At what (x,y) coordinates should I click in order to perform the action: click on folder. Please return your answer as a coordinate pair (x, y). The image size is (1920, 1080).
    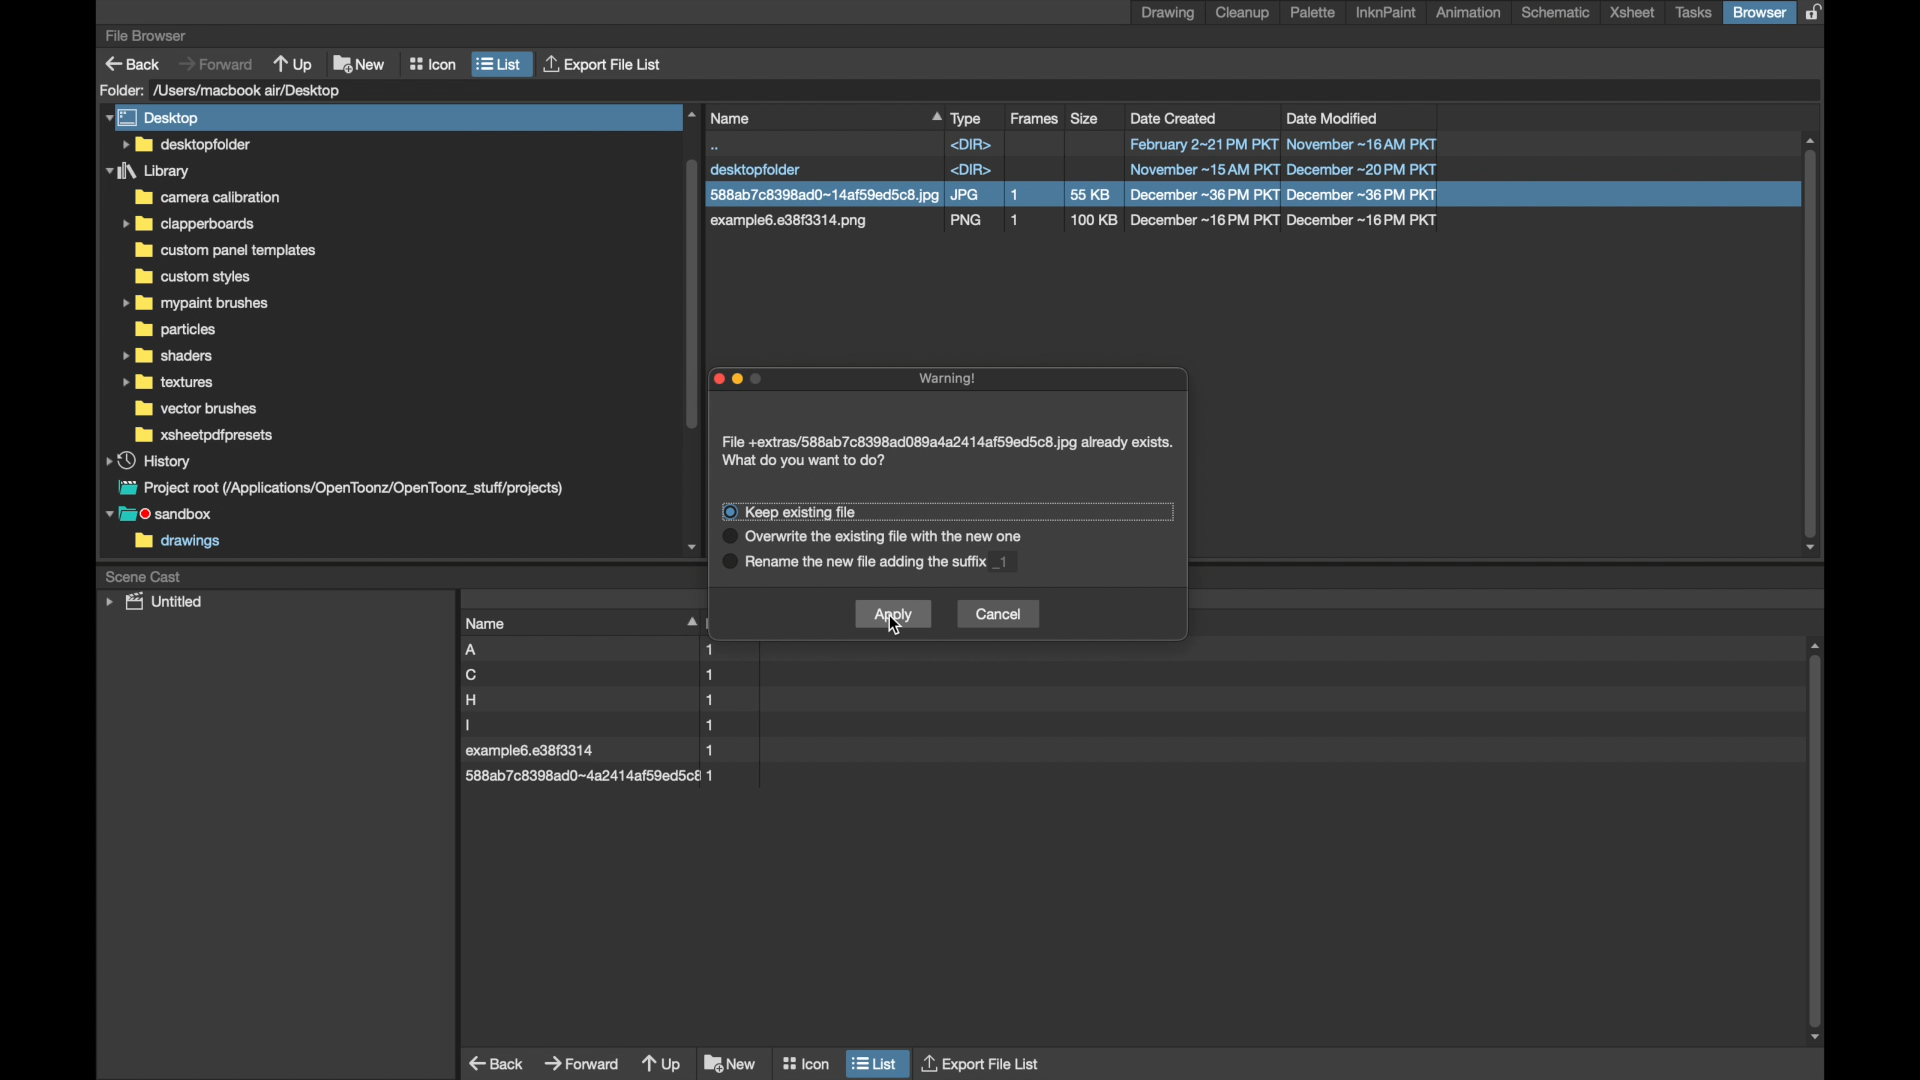
    Looking at the image, I should click on (167, 355).